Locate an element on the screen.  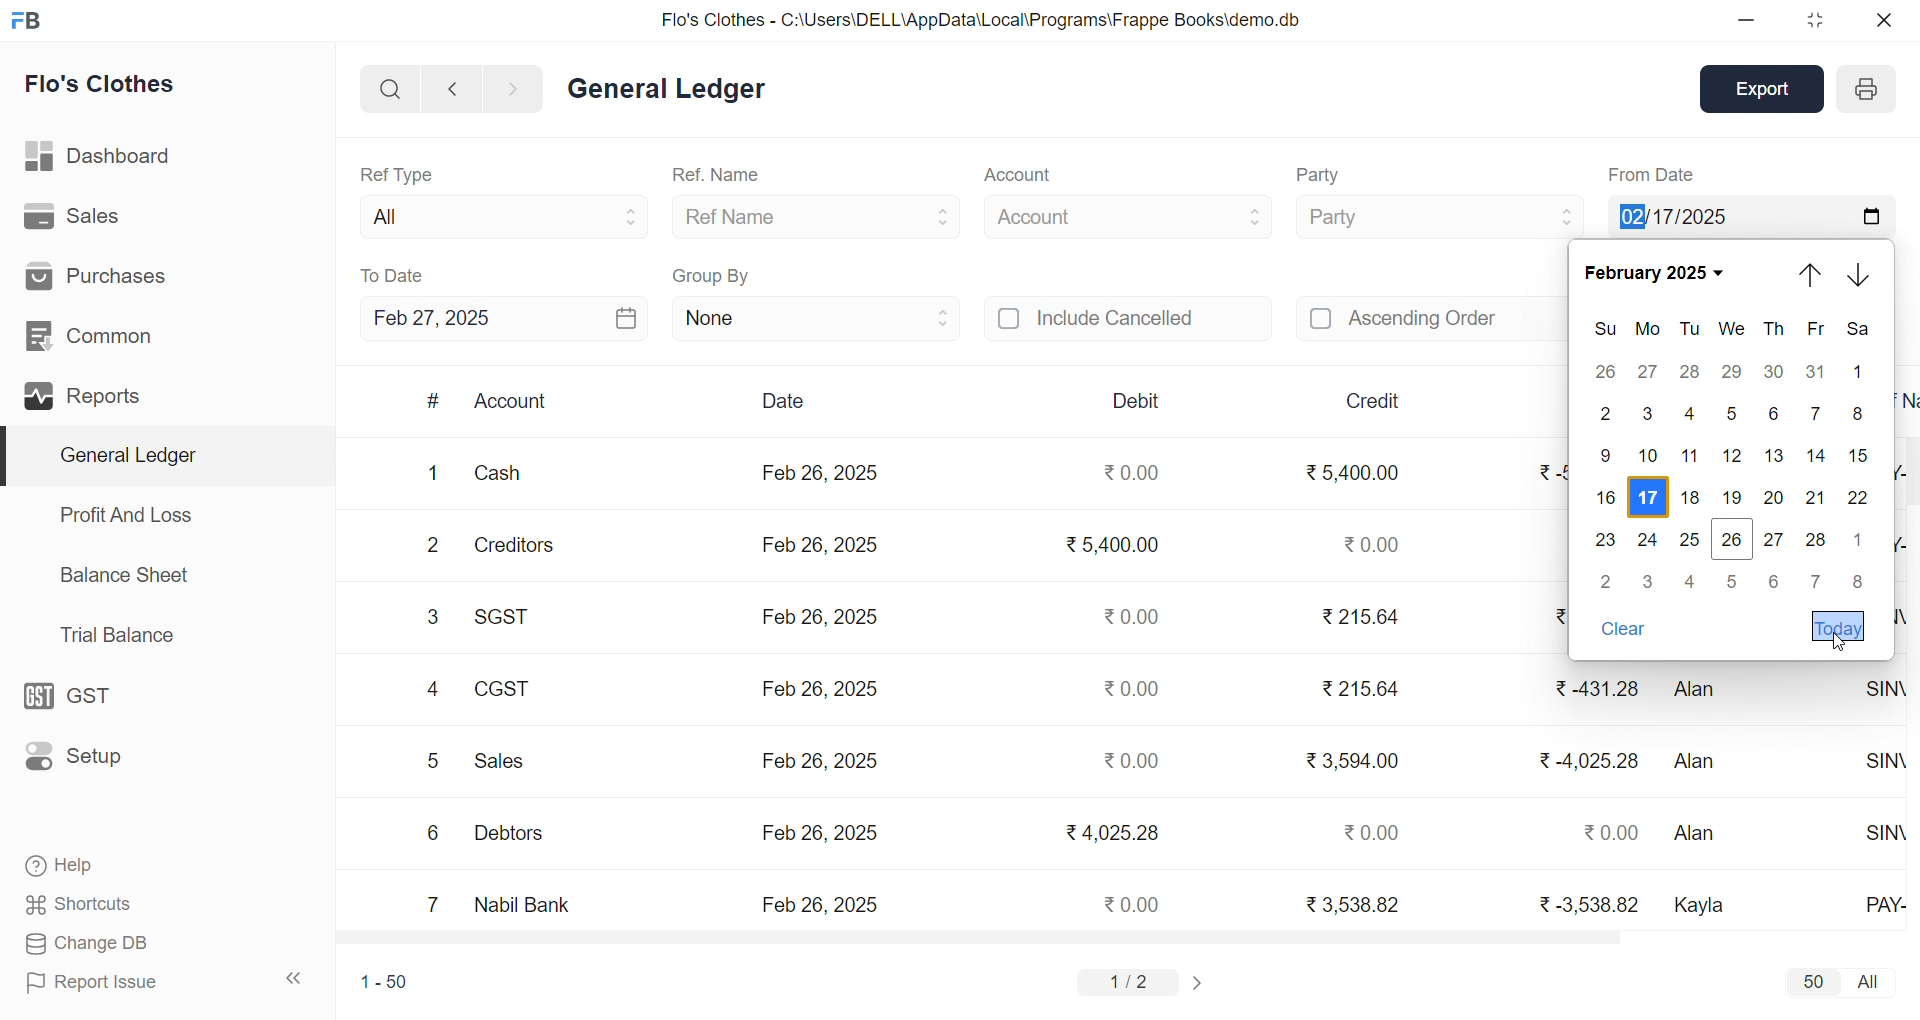
RESIZE is located at coordinates (1811, 20).